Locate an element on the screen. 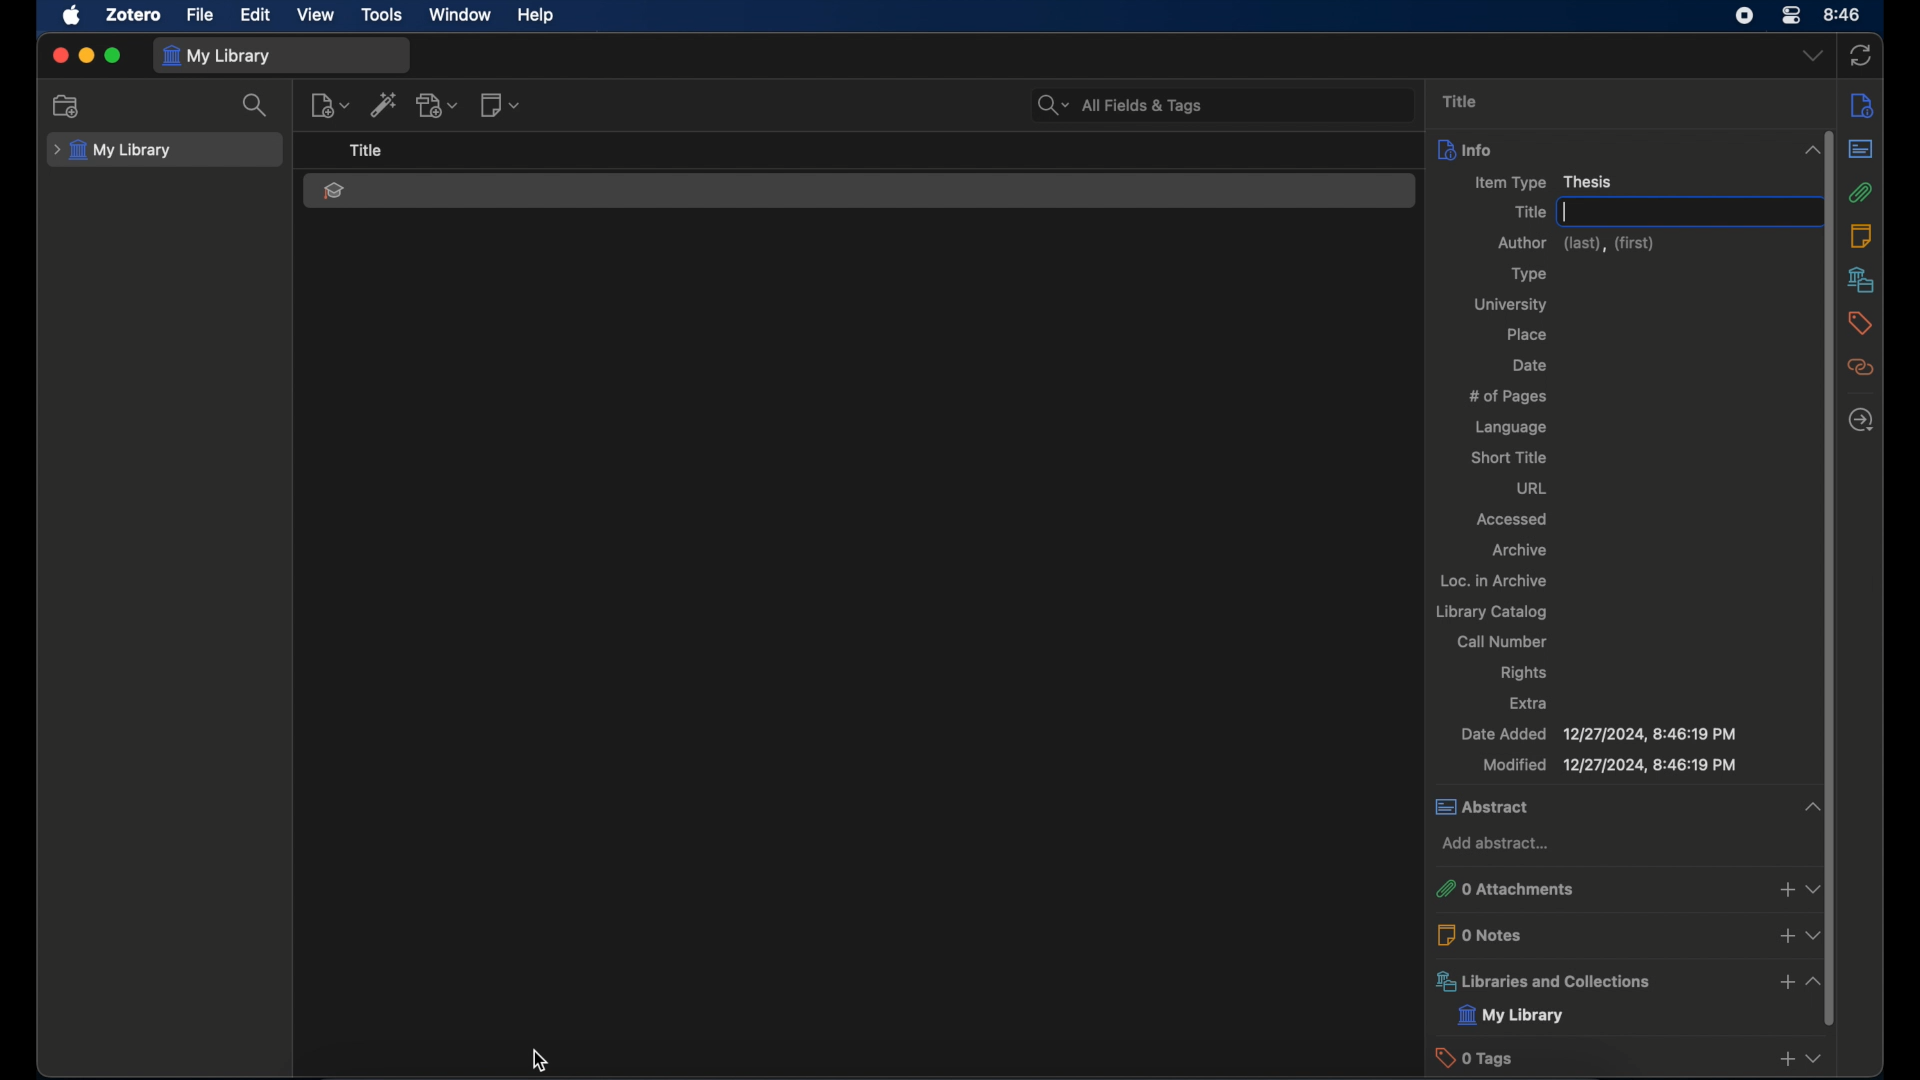  no of pages is located at coordinates (1507, 396).